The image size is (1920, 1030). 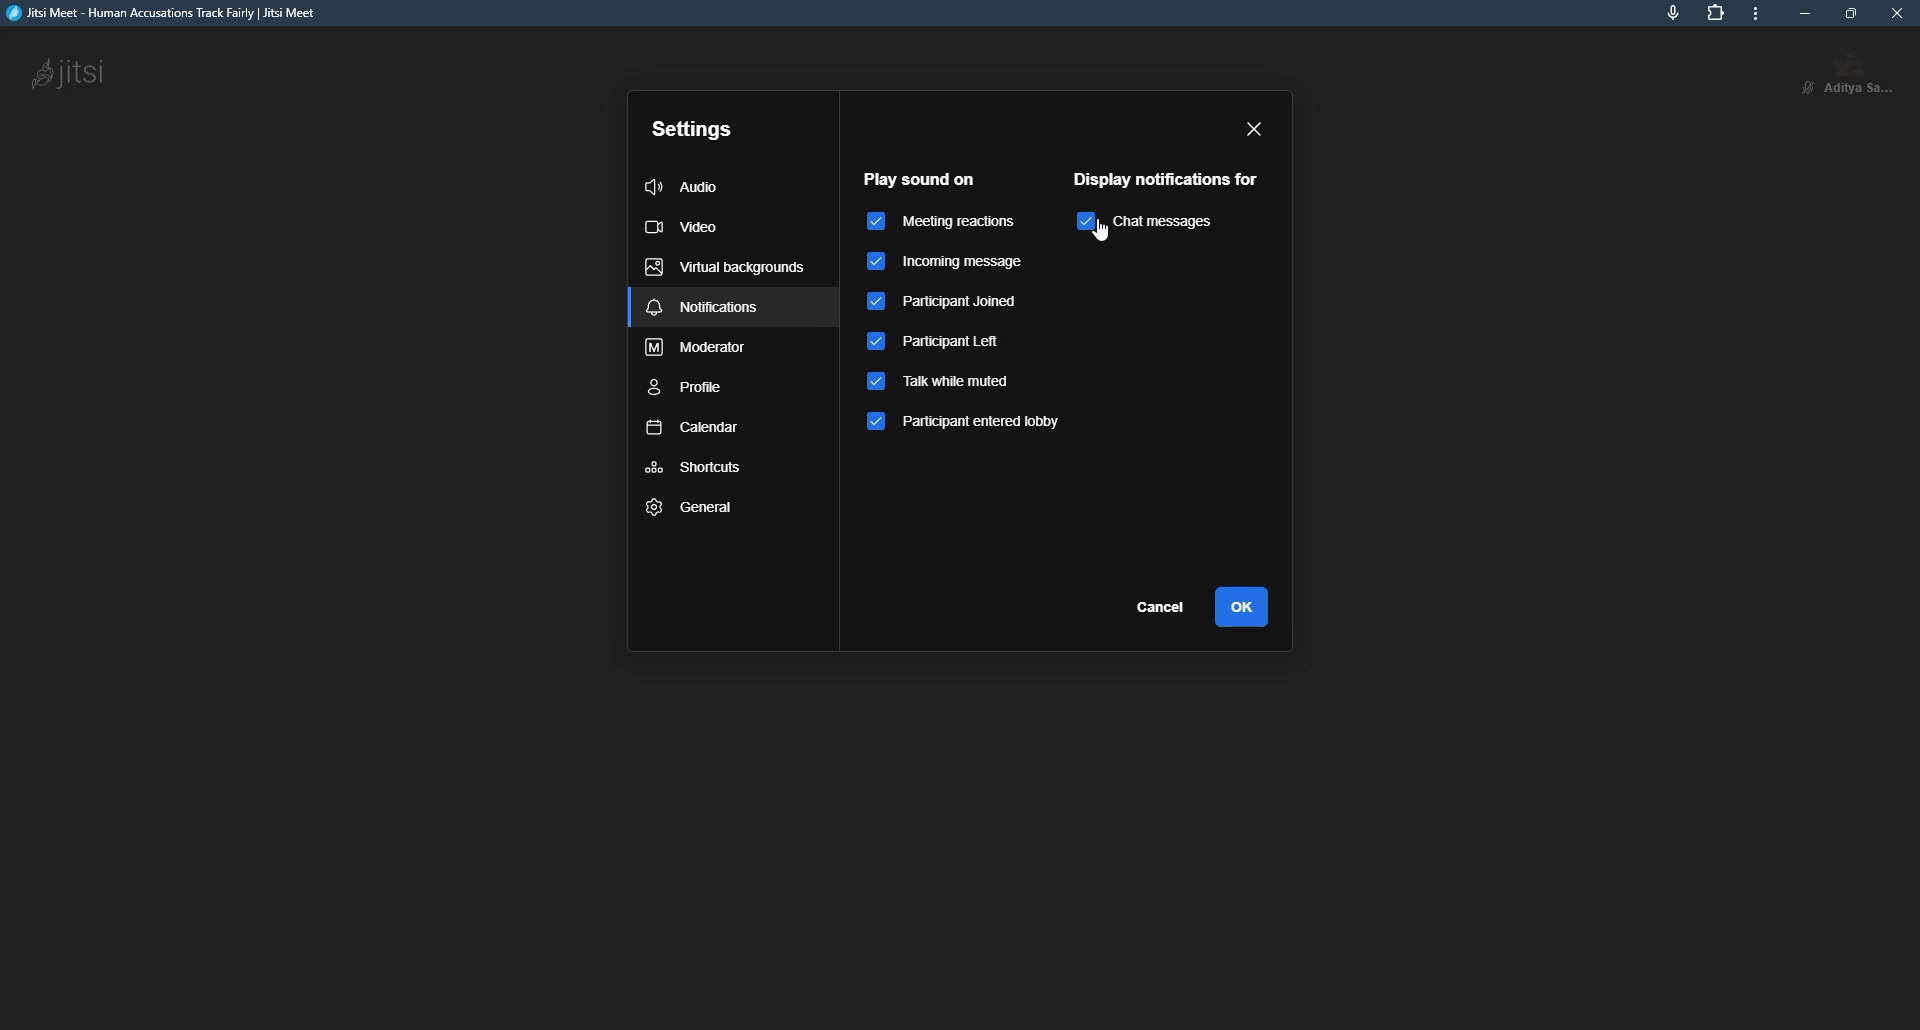 I want to click on shortcuts, so click(x=692, y=466).